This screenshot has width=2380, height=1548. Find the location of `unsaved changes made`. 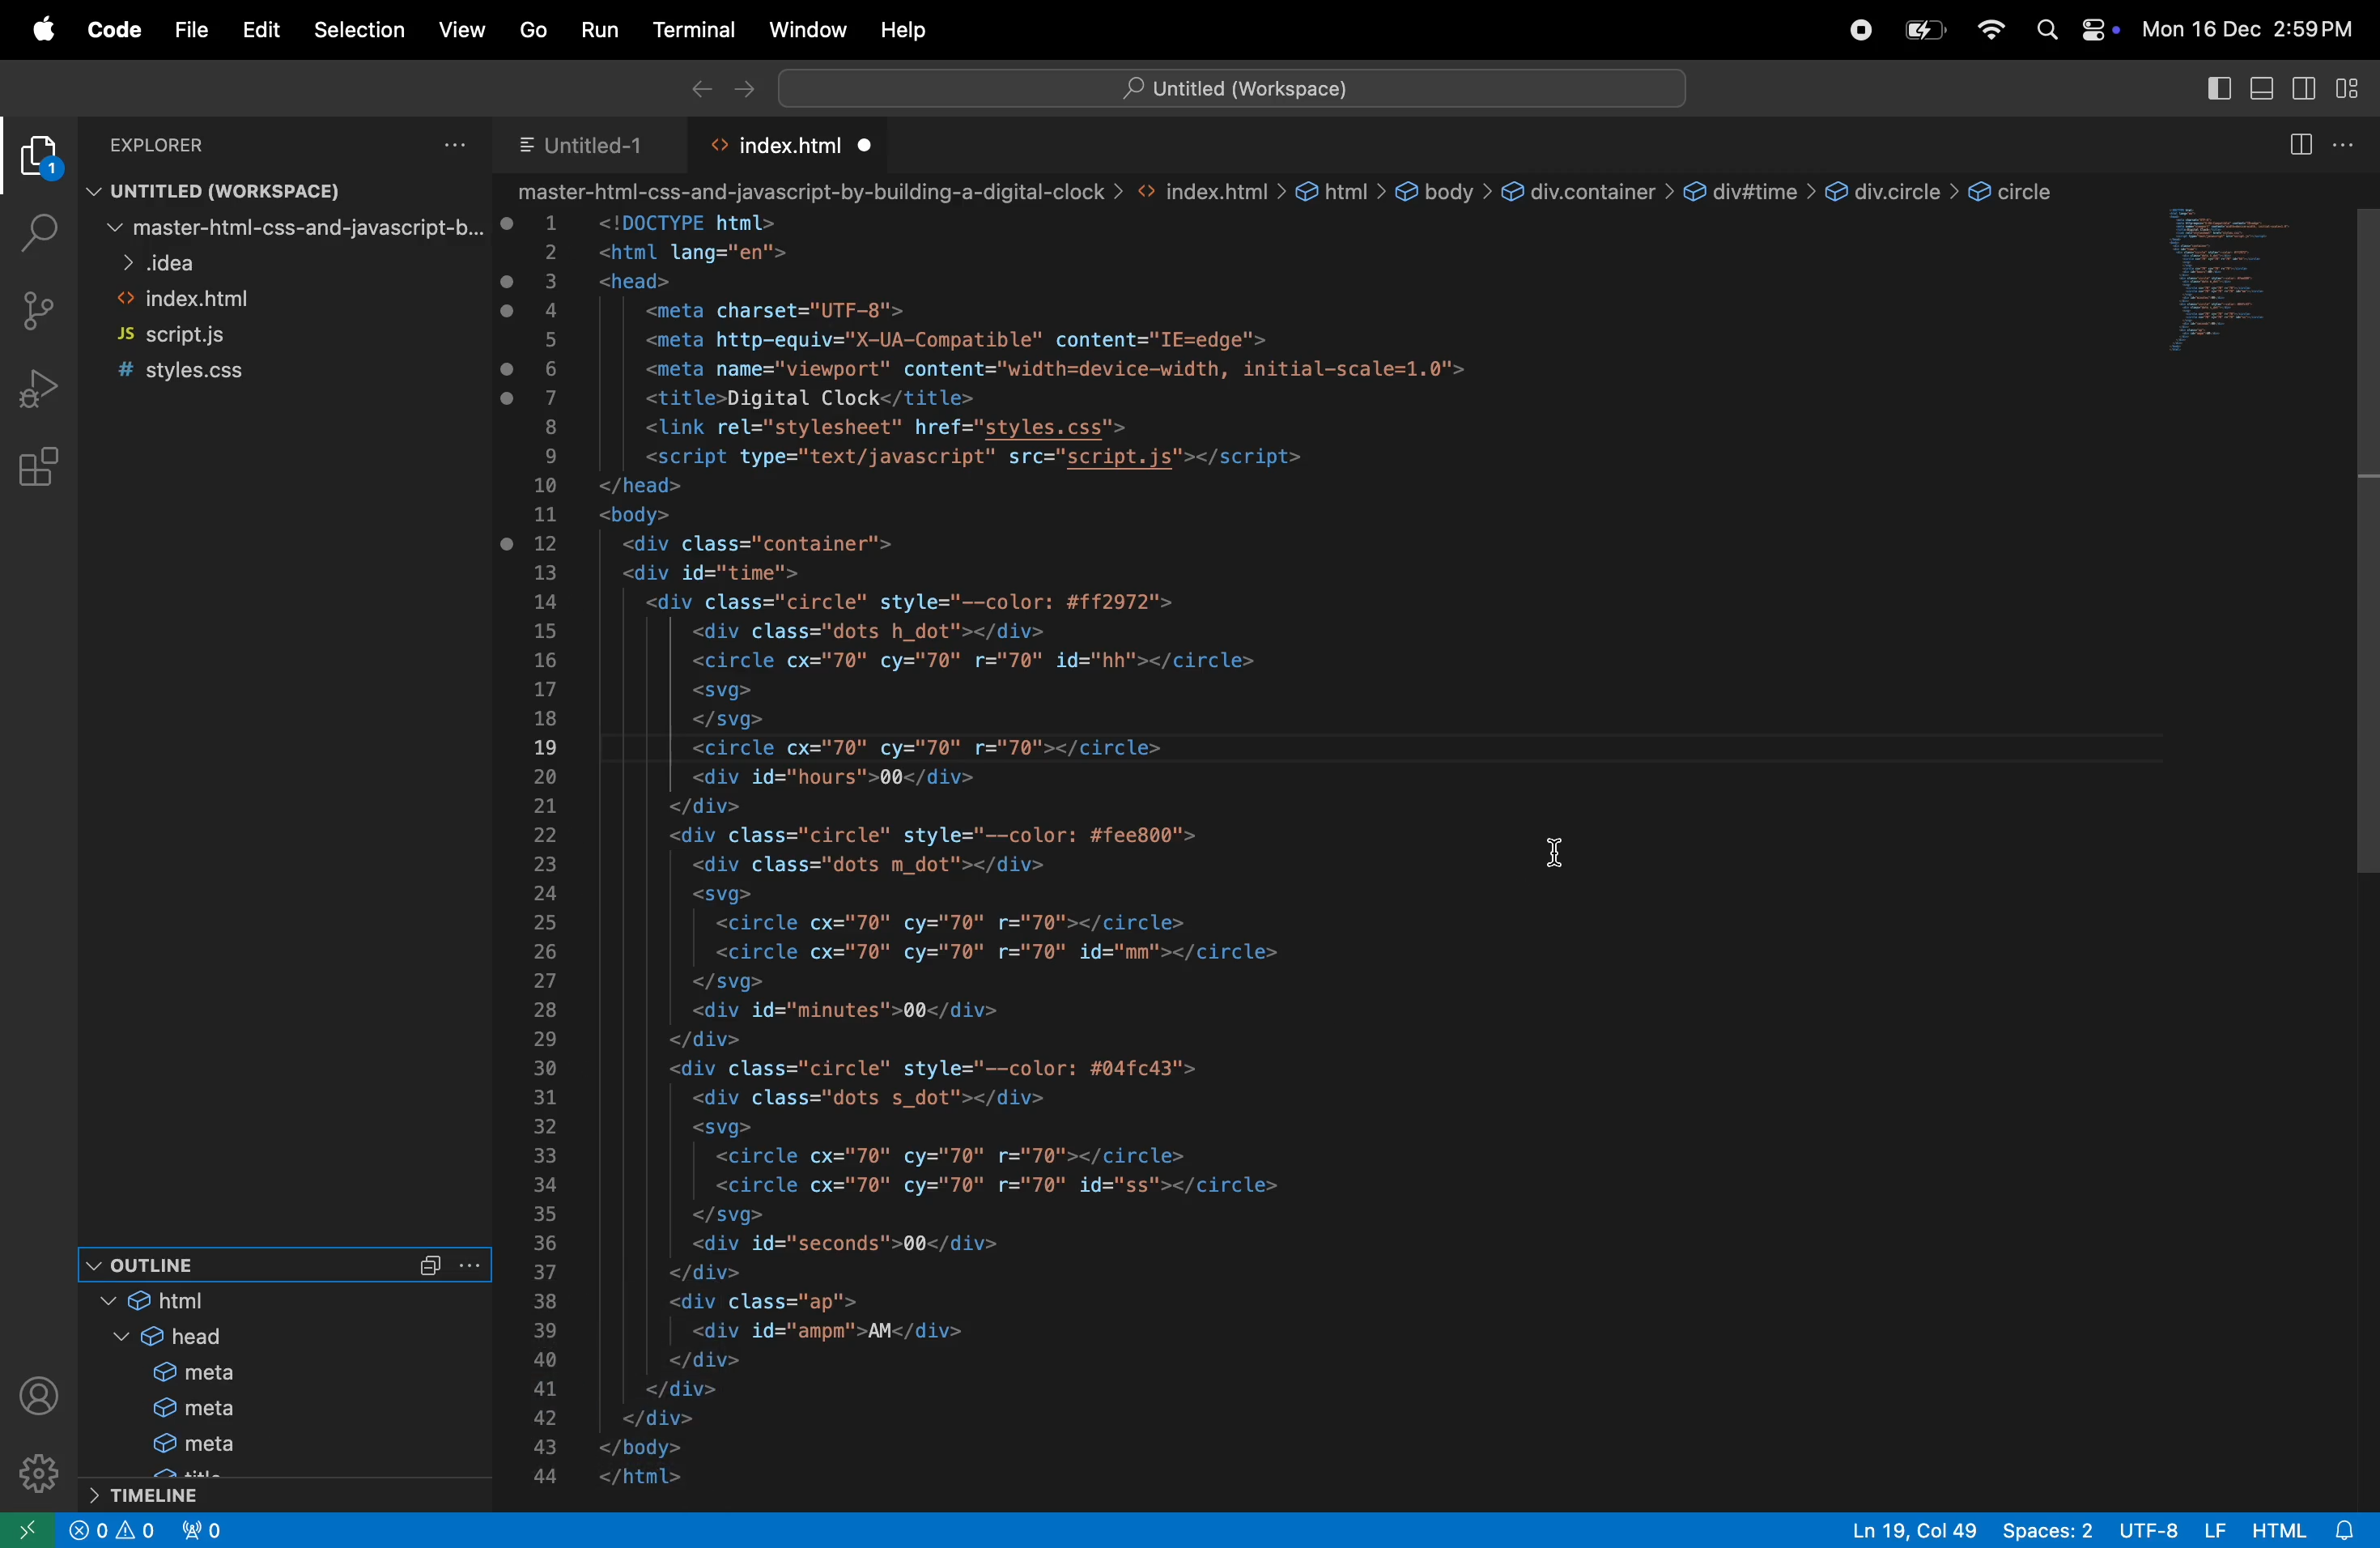

unsaved changes made is located at coordinates (511, 385).